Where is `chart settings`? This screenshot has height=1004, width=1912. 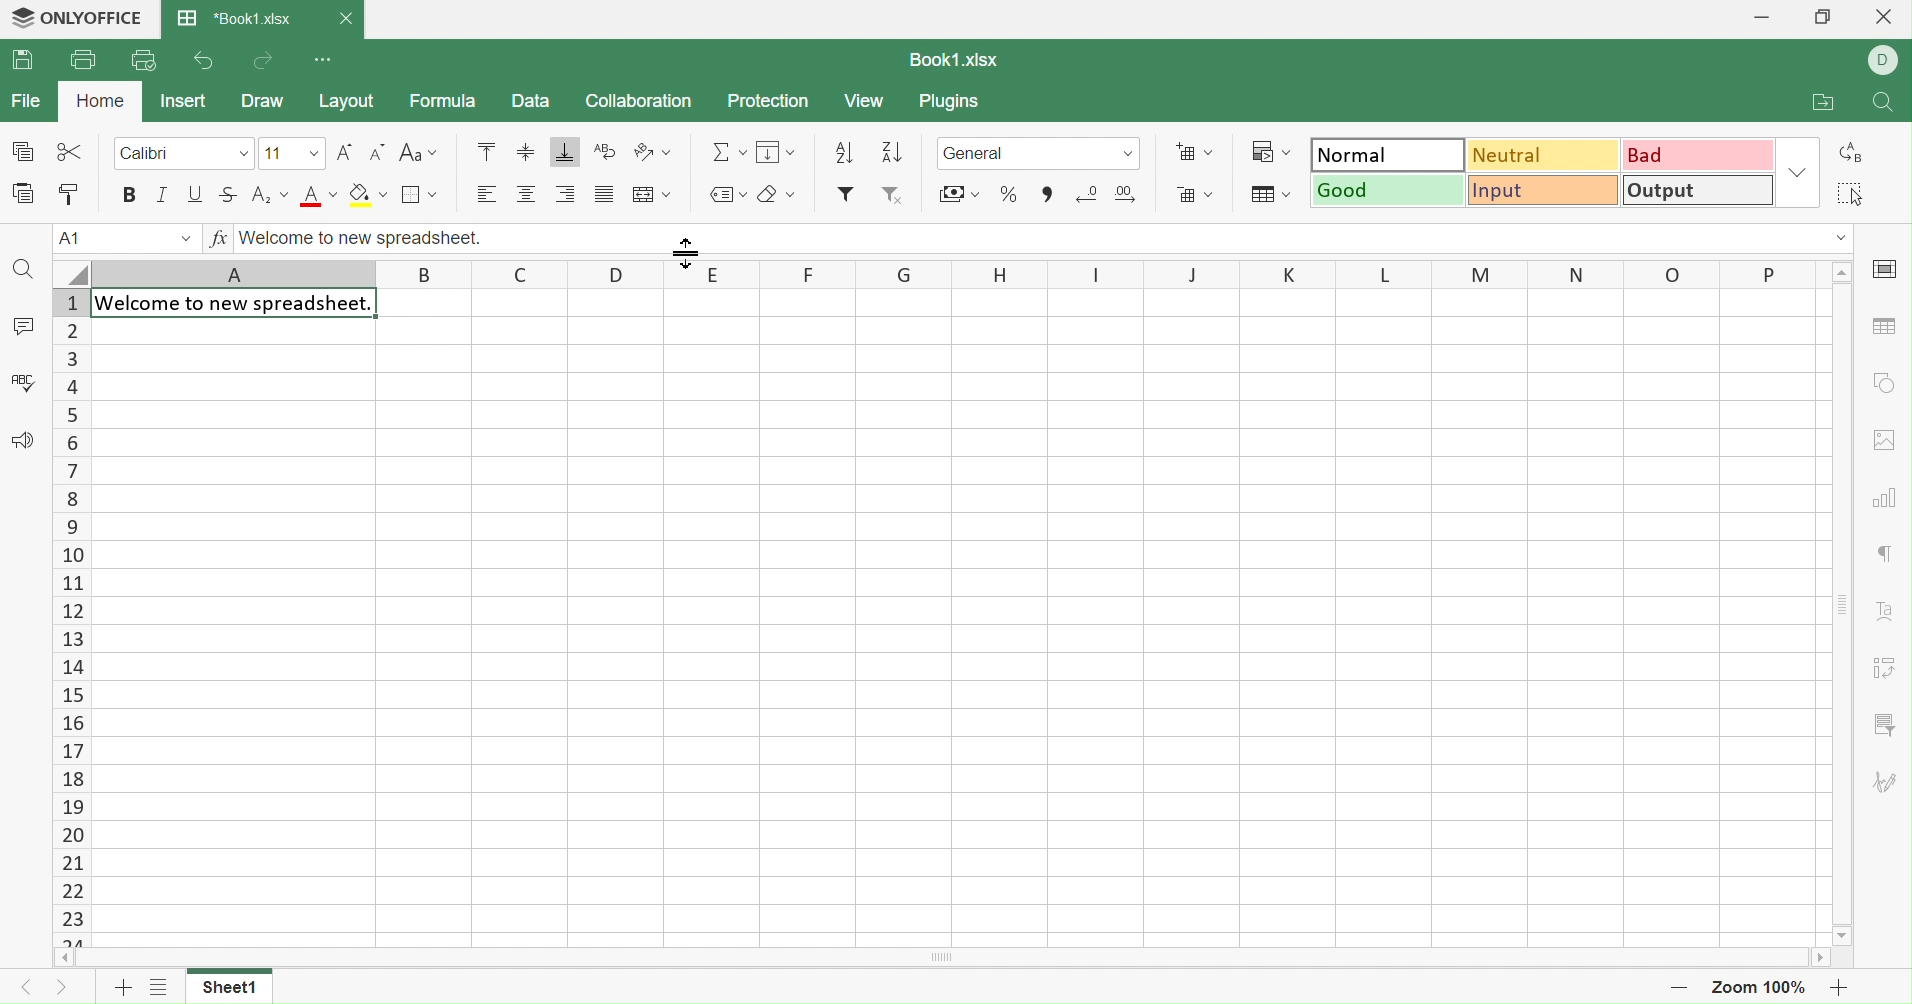
chart settings is located at coordinates (1885, 494).